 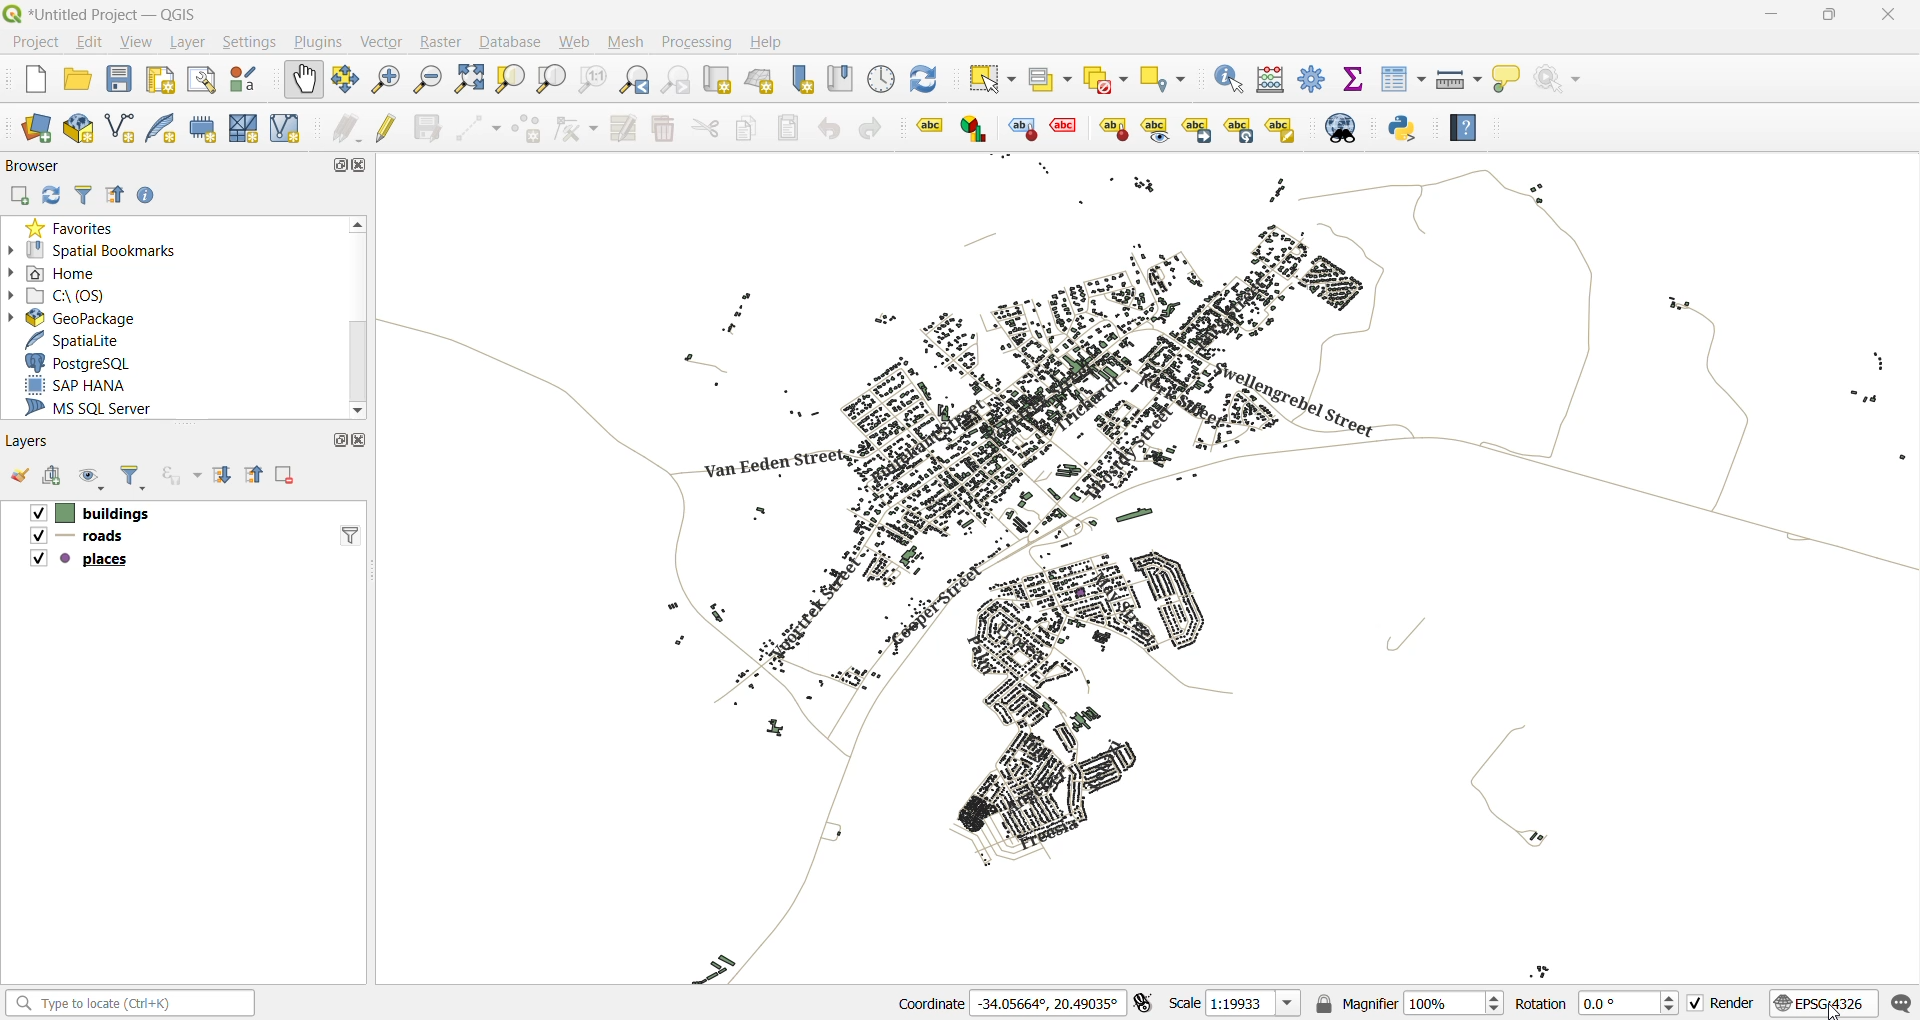 What do you see at coordinates (287, 476) in the screenshot?
I see `remove` at bounding box center [287, 476].